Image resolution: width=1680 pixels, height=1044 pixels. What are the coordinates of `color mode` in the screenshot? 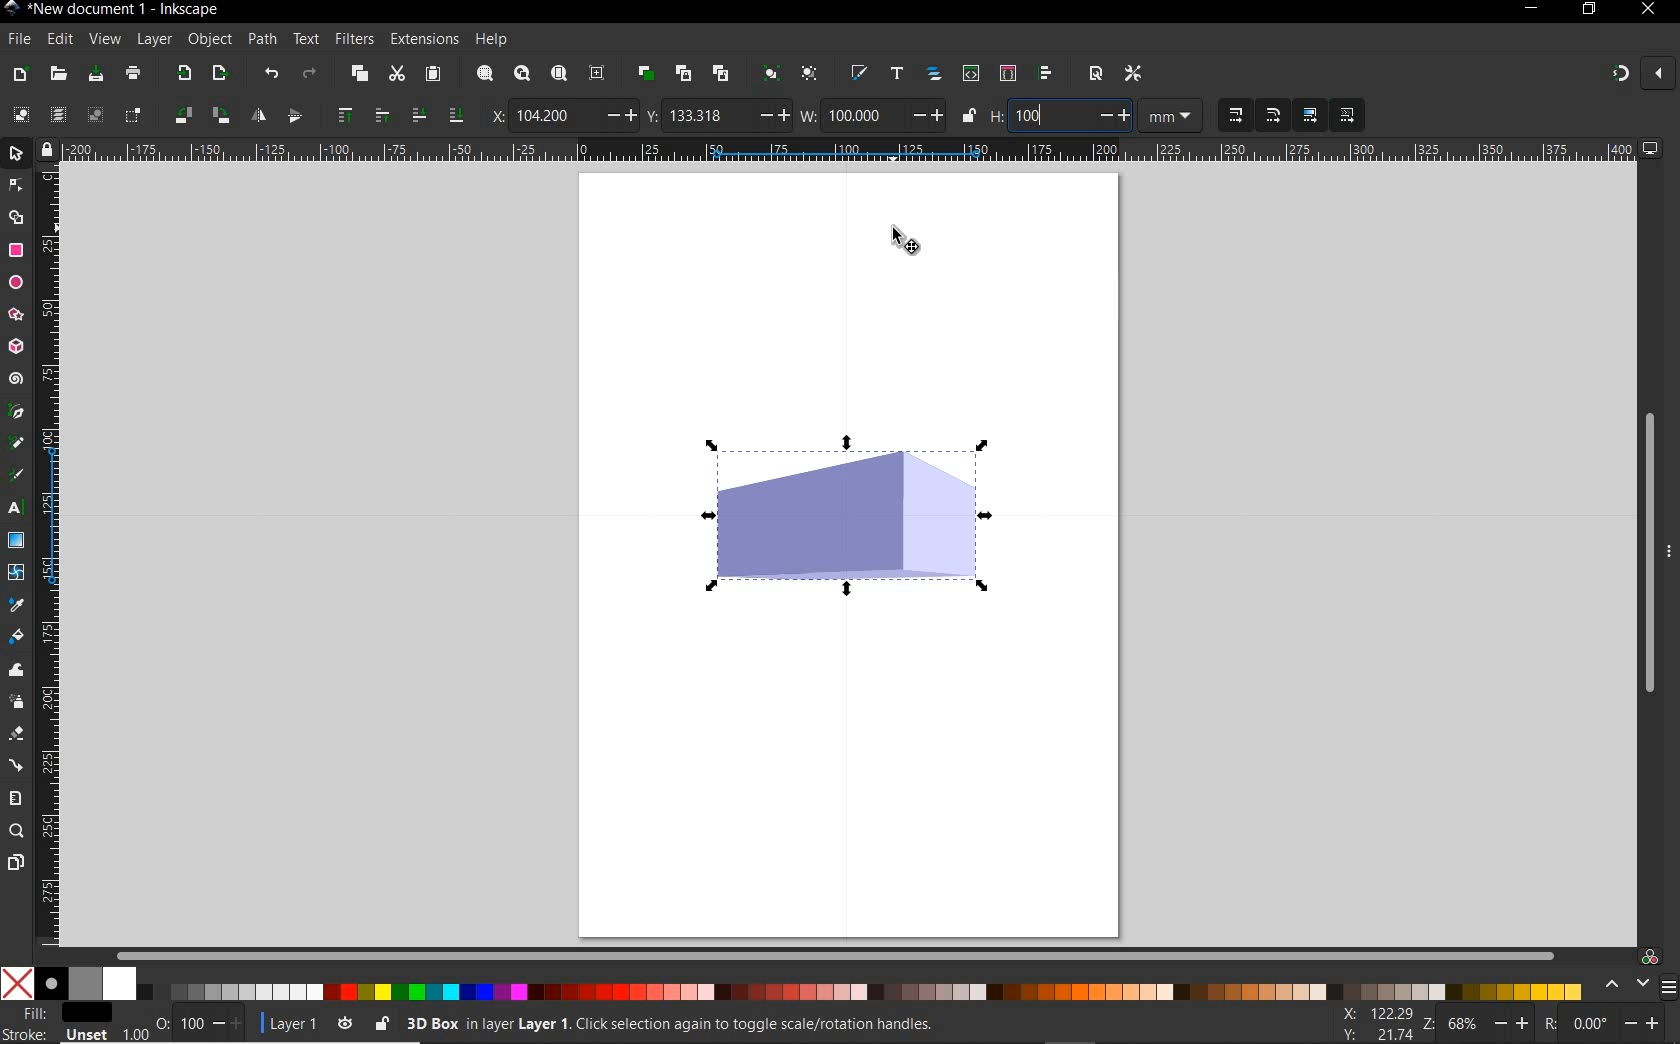 It's located at (796, 983).